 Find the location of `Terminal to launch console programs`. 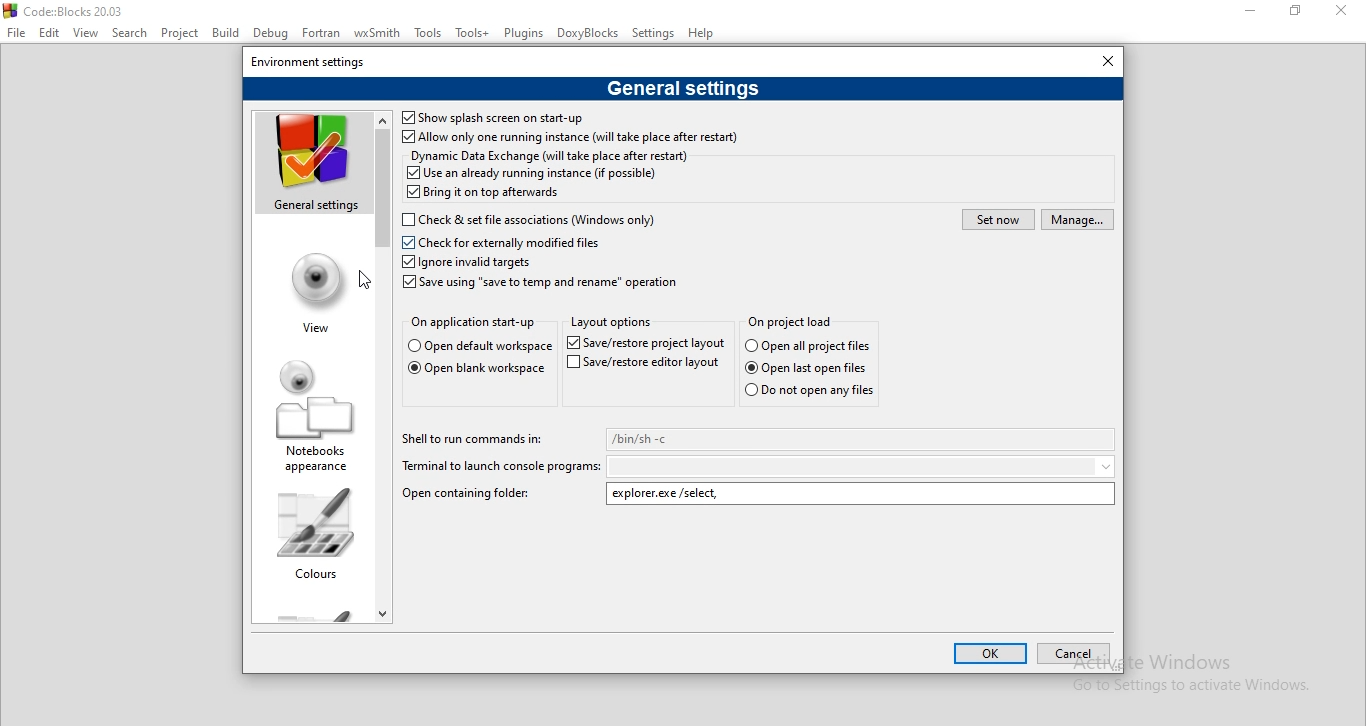

Terminal to launch console programs is located at coordinates (500, 470).